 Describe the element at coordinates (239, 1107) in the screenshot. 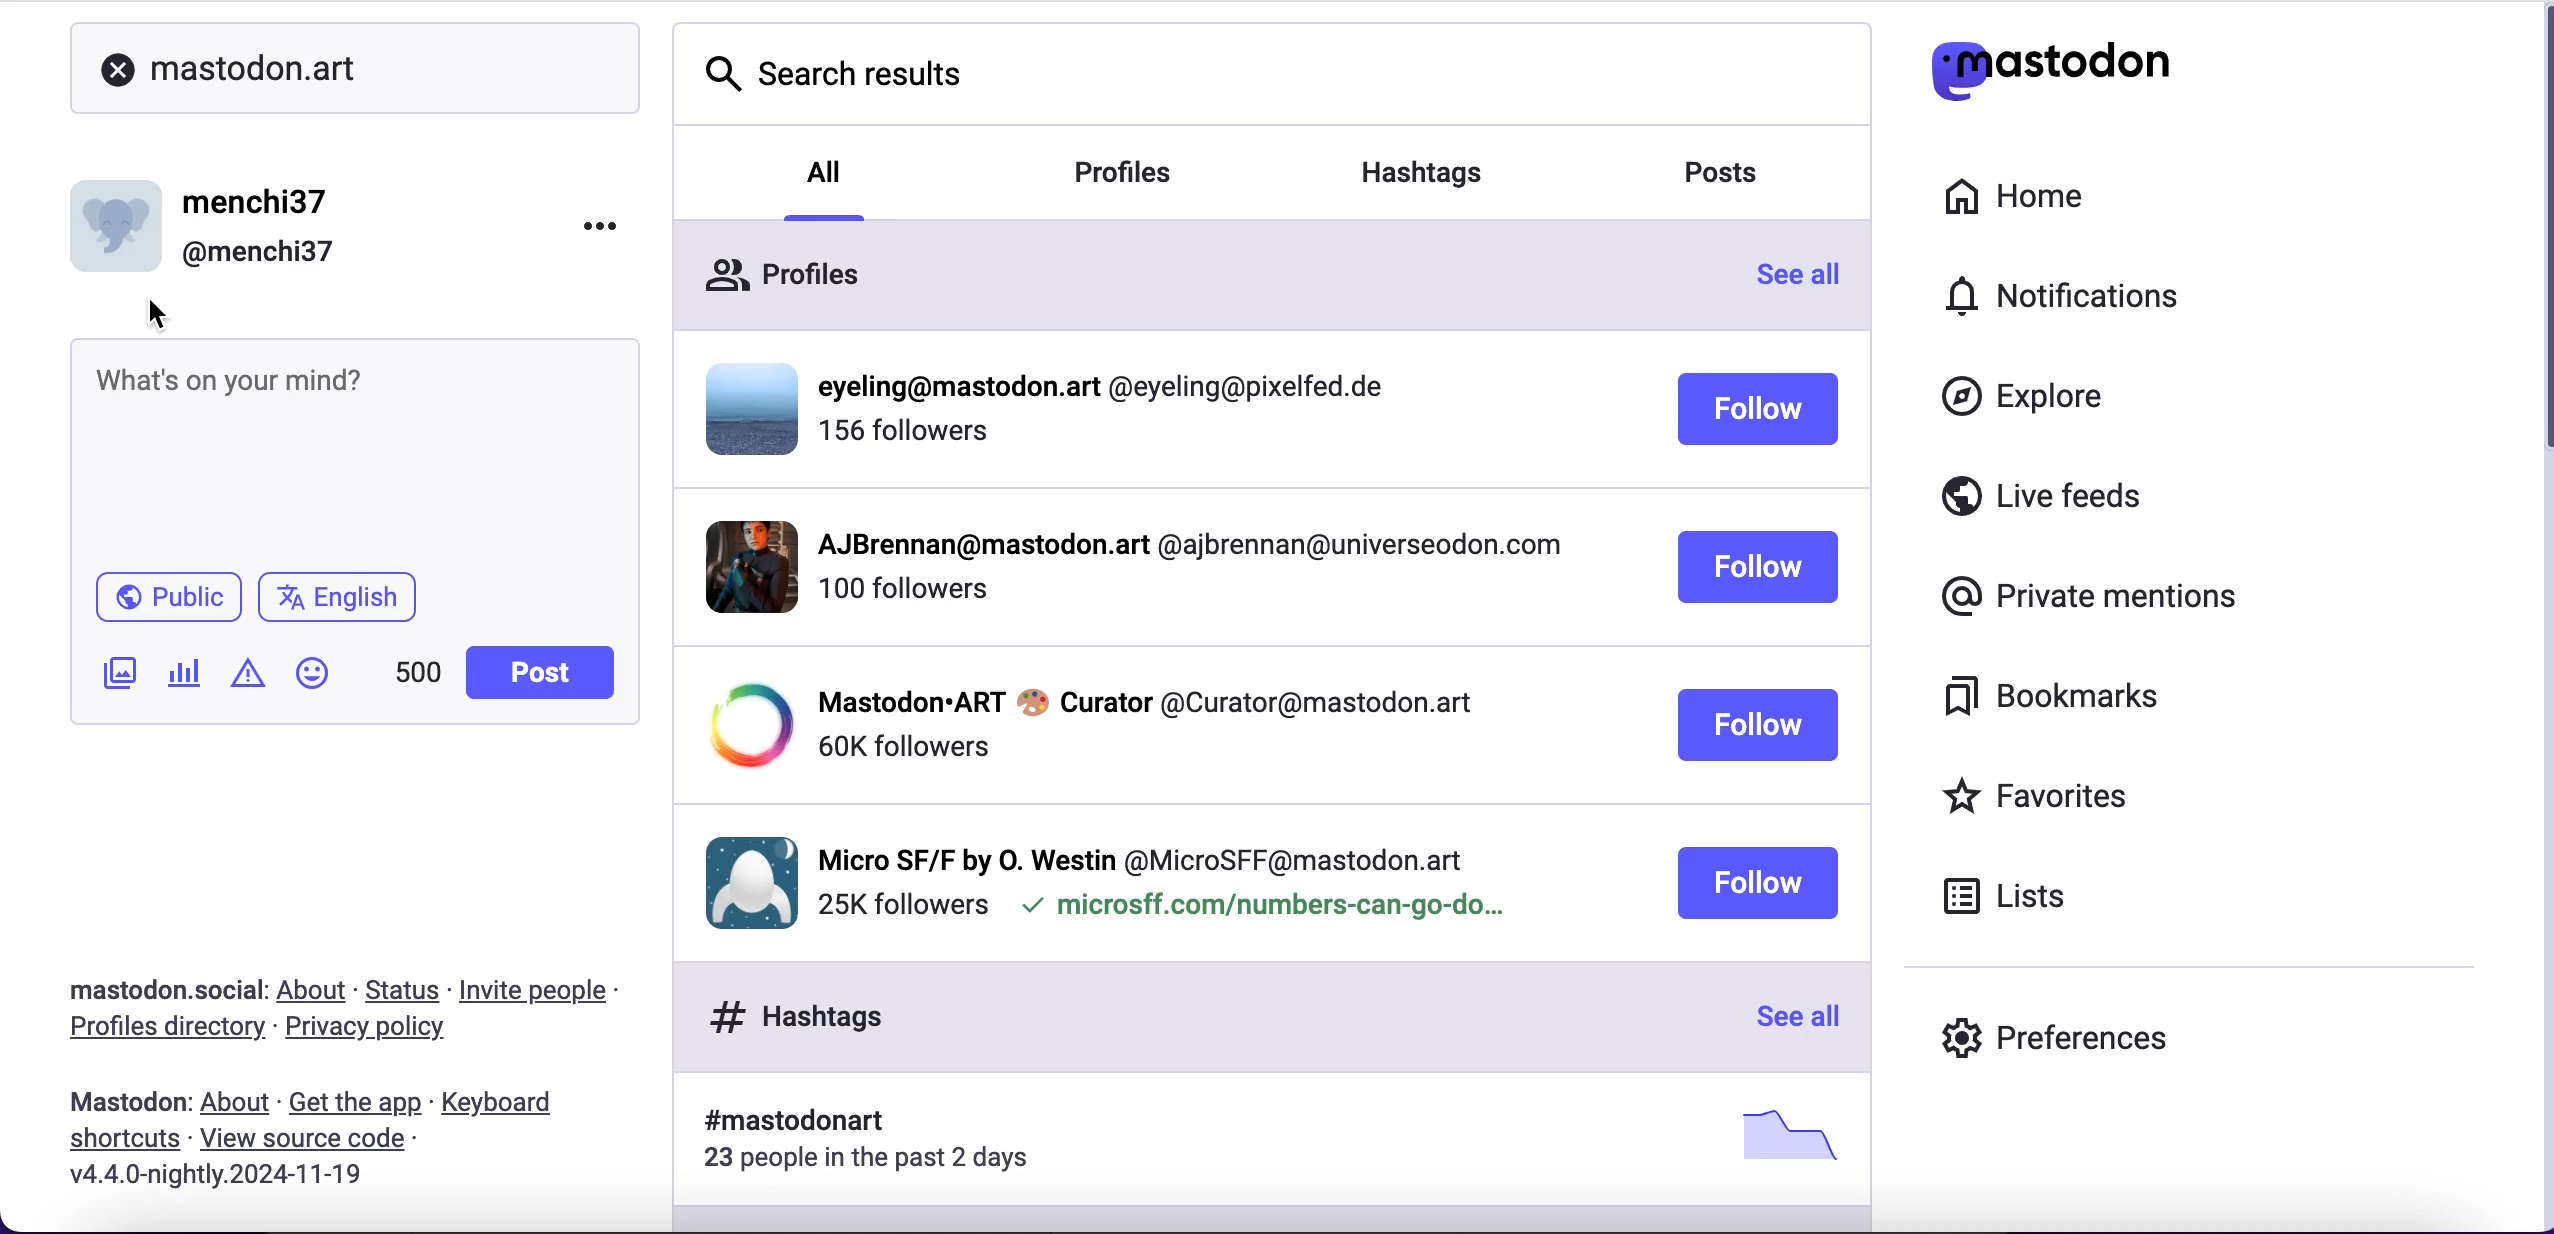

I see `about` at that location.